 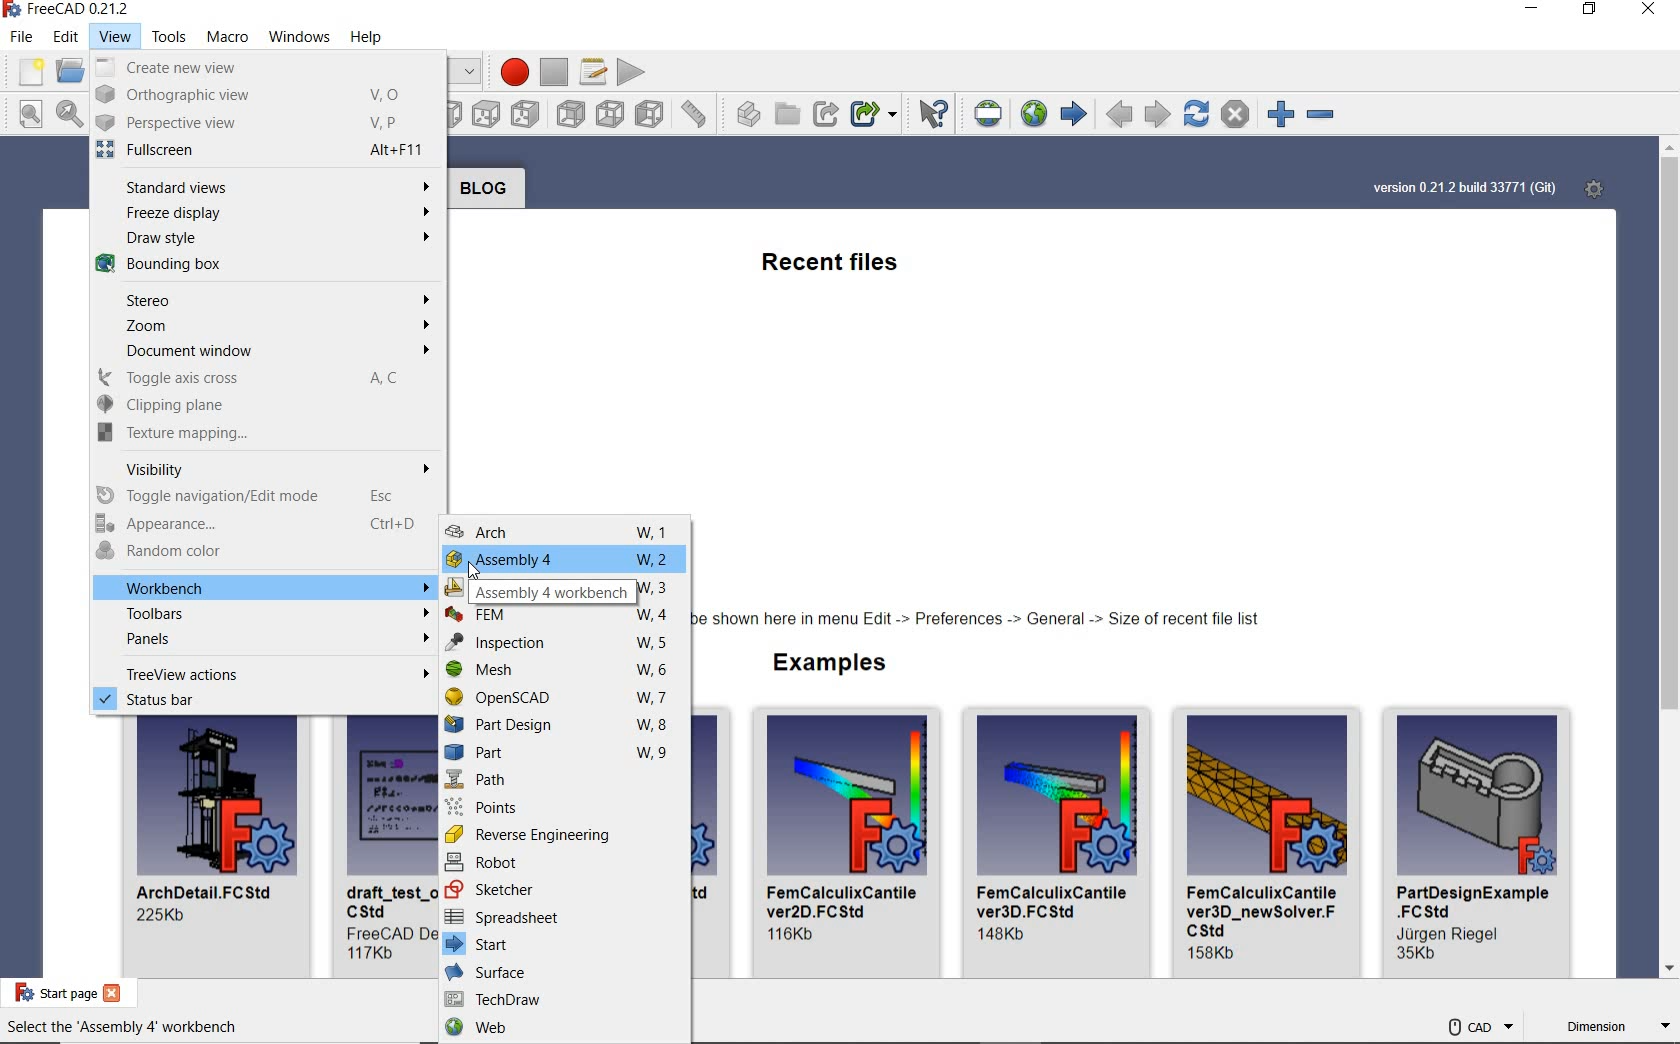 What do you see at coordinates (227, 37) in the screenshot?
I see `macro` at bounding box center [227, 37].